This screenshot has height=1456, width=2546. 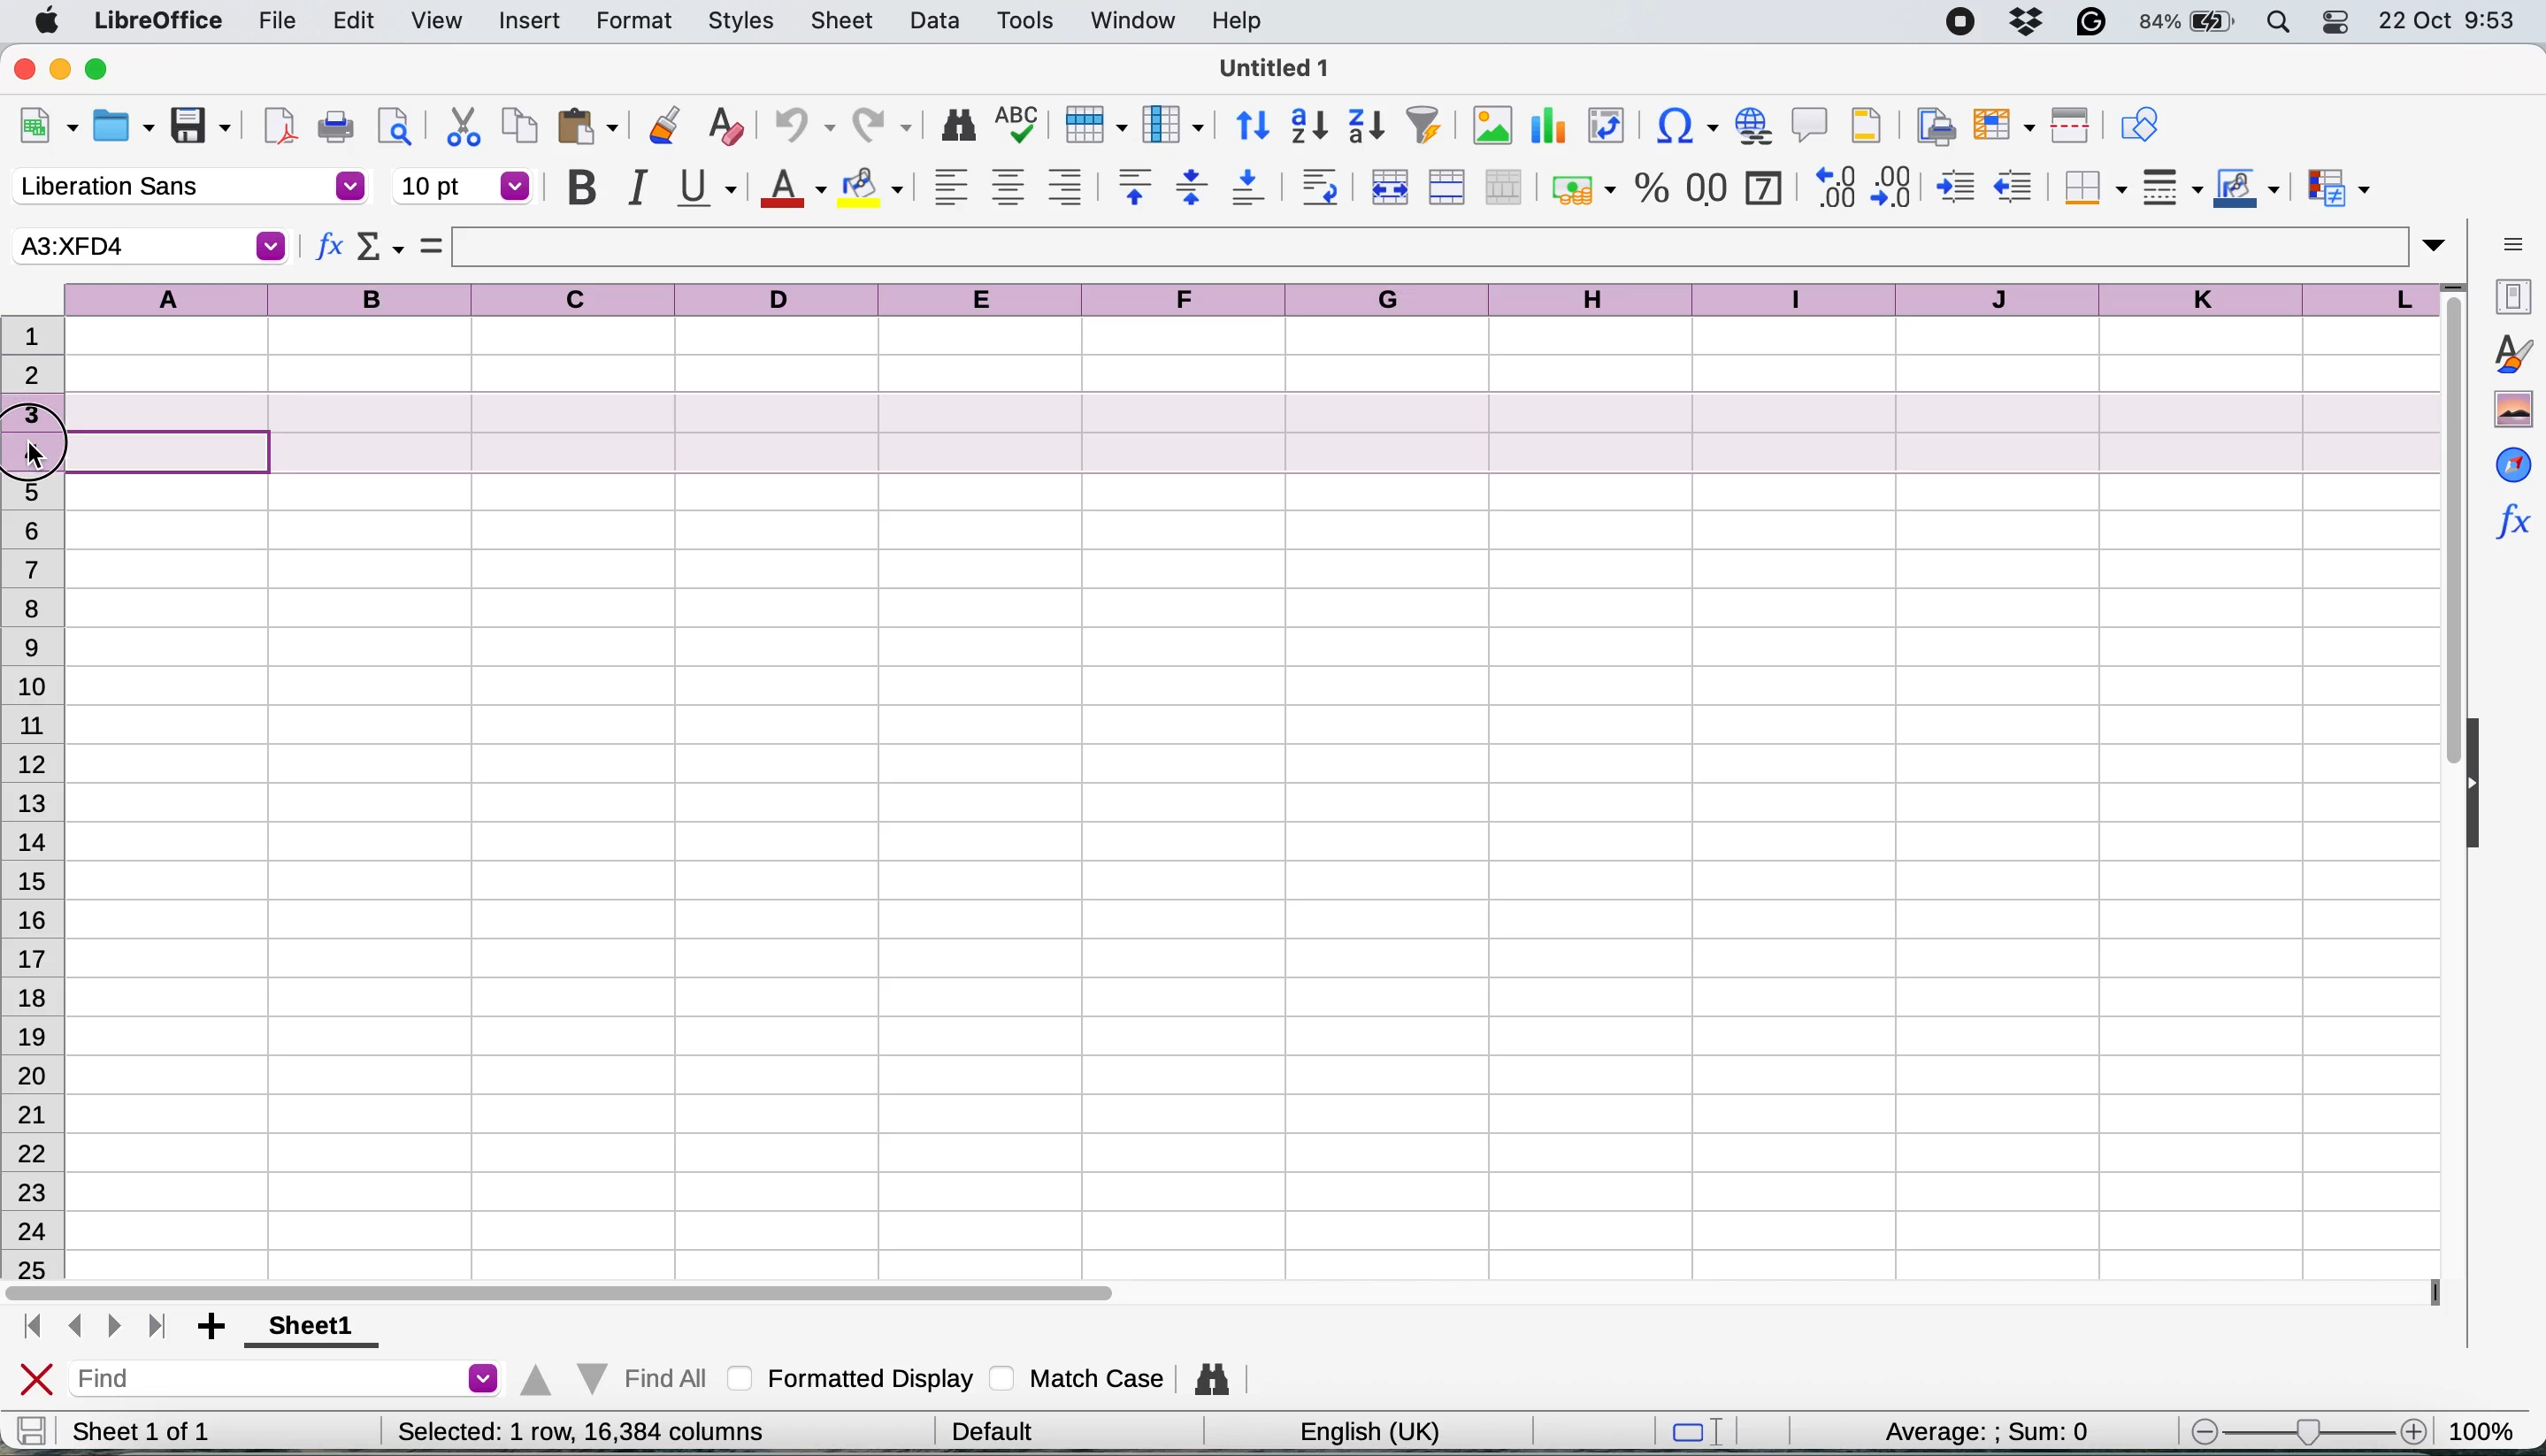 I want to click on file, so click(x=277, y=23).